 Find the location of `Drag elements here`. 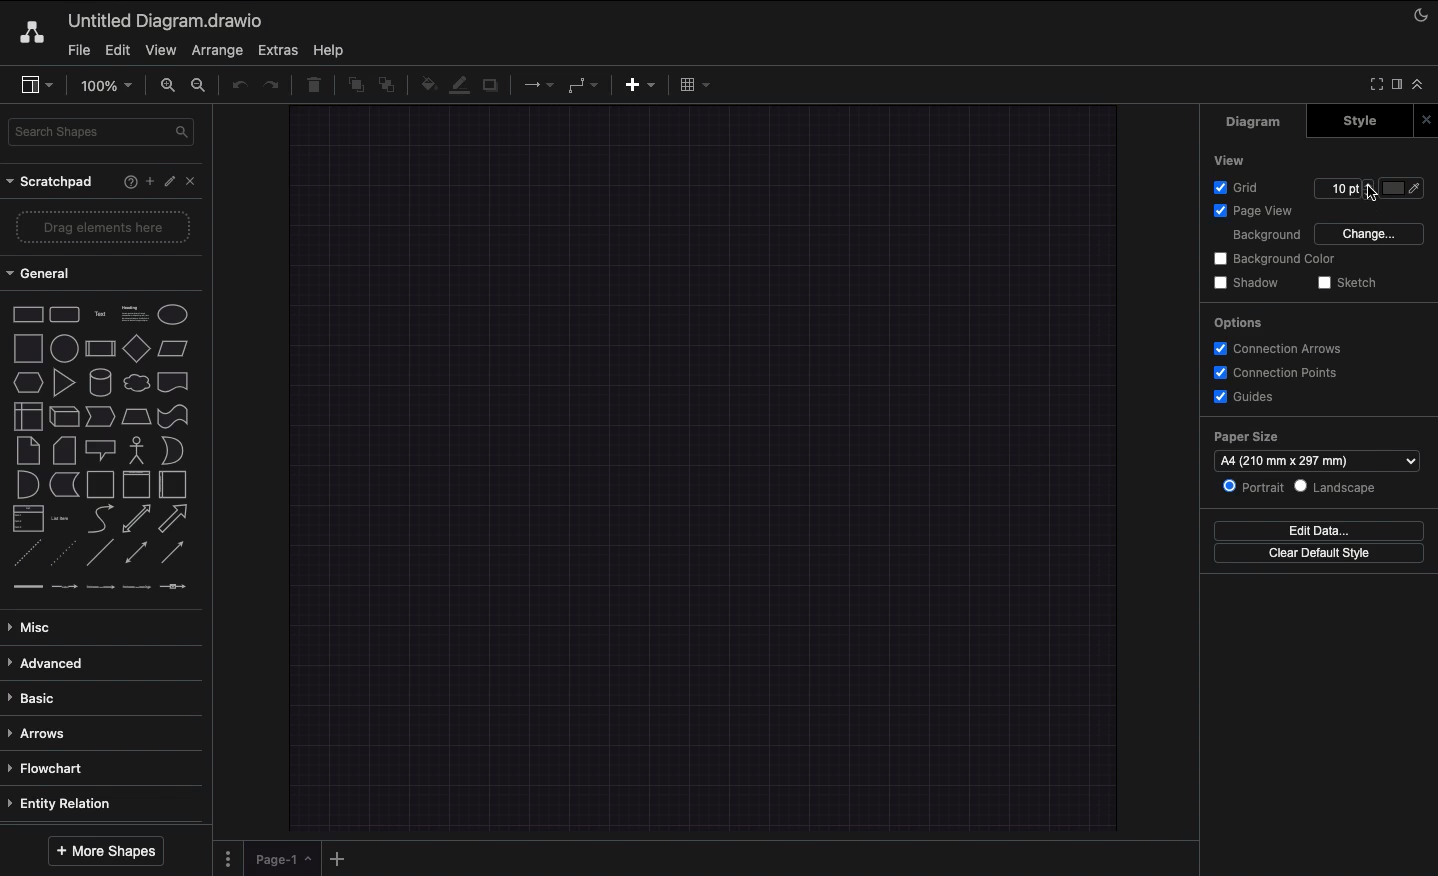

Drag elements here is located at coordinates (104, 226).